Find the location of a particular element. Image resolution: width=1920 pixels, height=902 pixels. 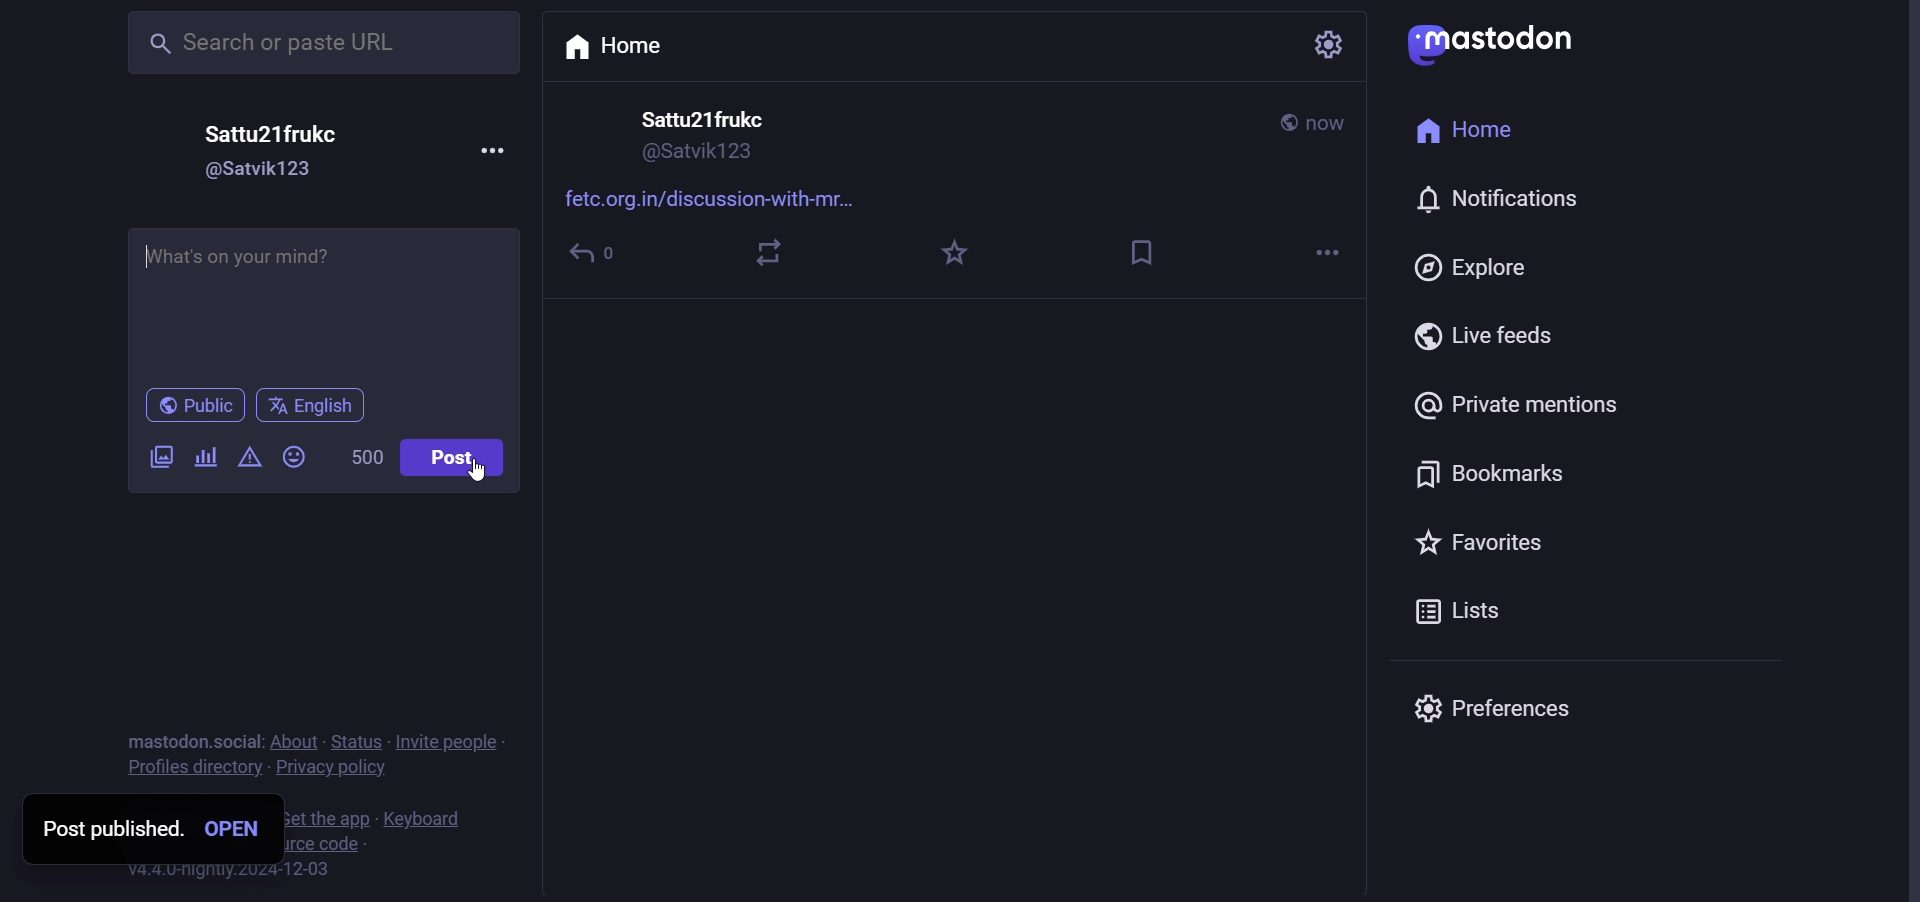

image/video is located at coordinates (155, 452).